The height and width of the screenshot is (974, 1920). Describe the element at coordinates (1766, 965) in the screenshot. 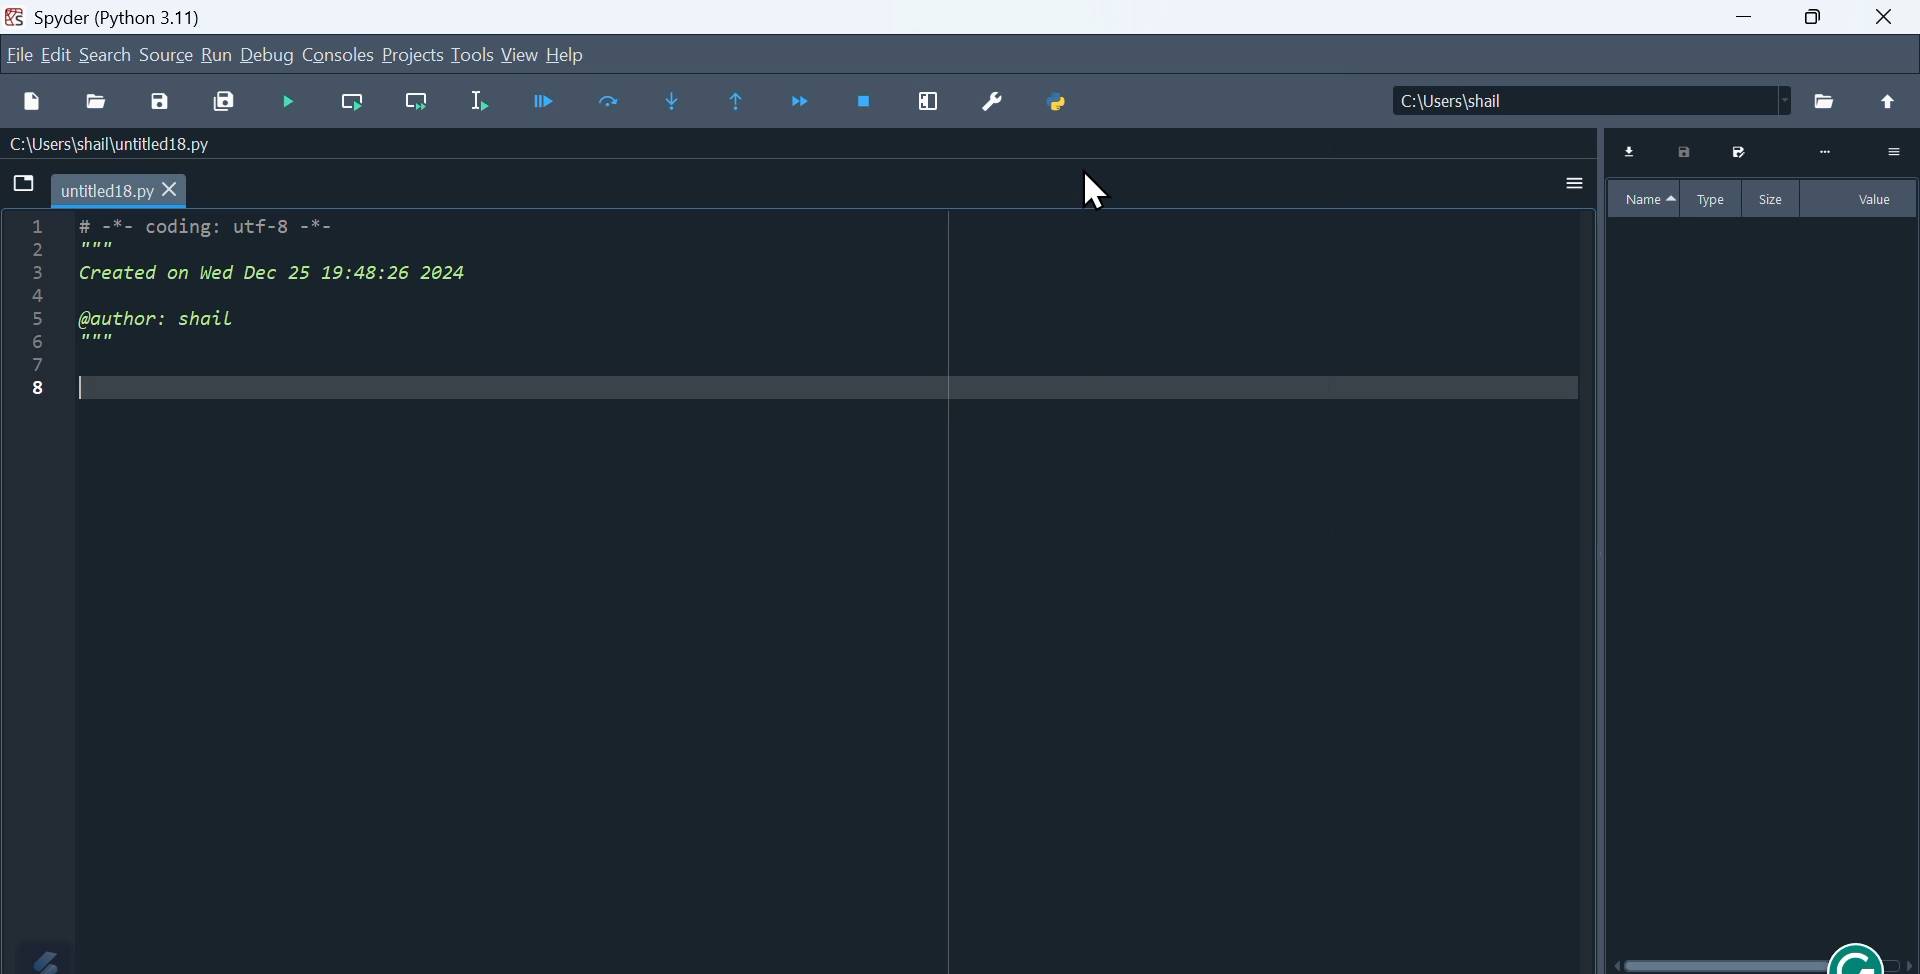

I see `scrollbar` at that location.